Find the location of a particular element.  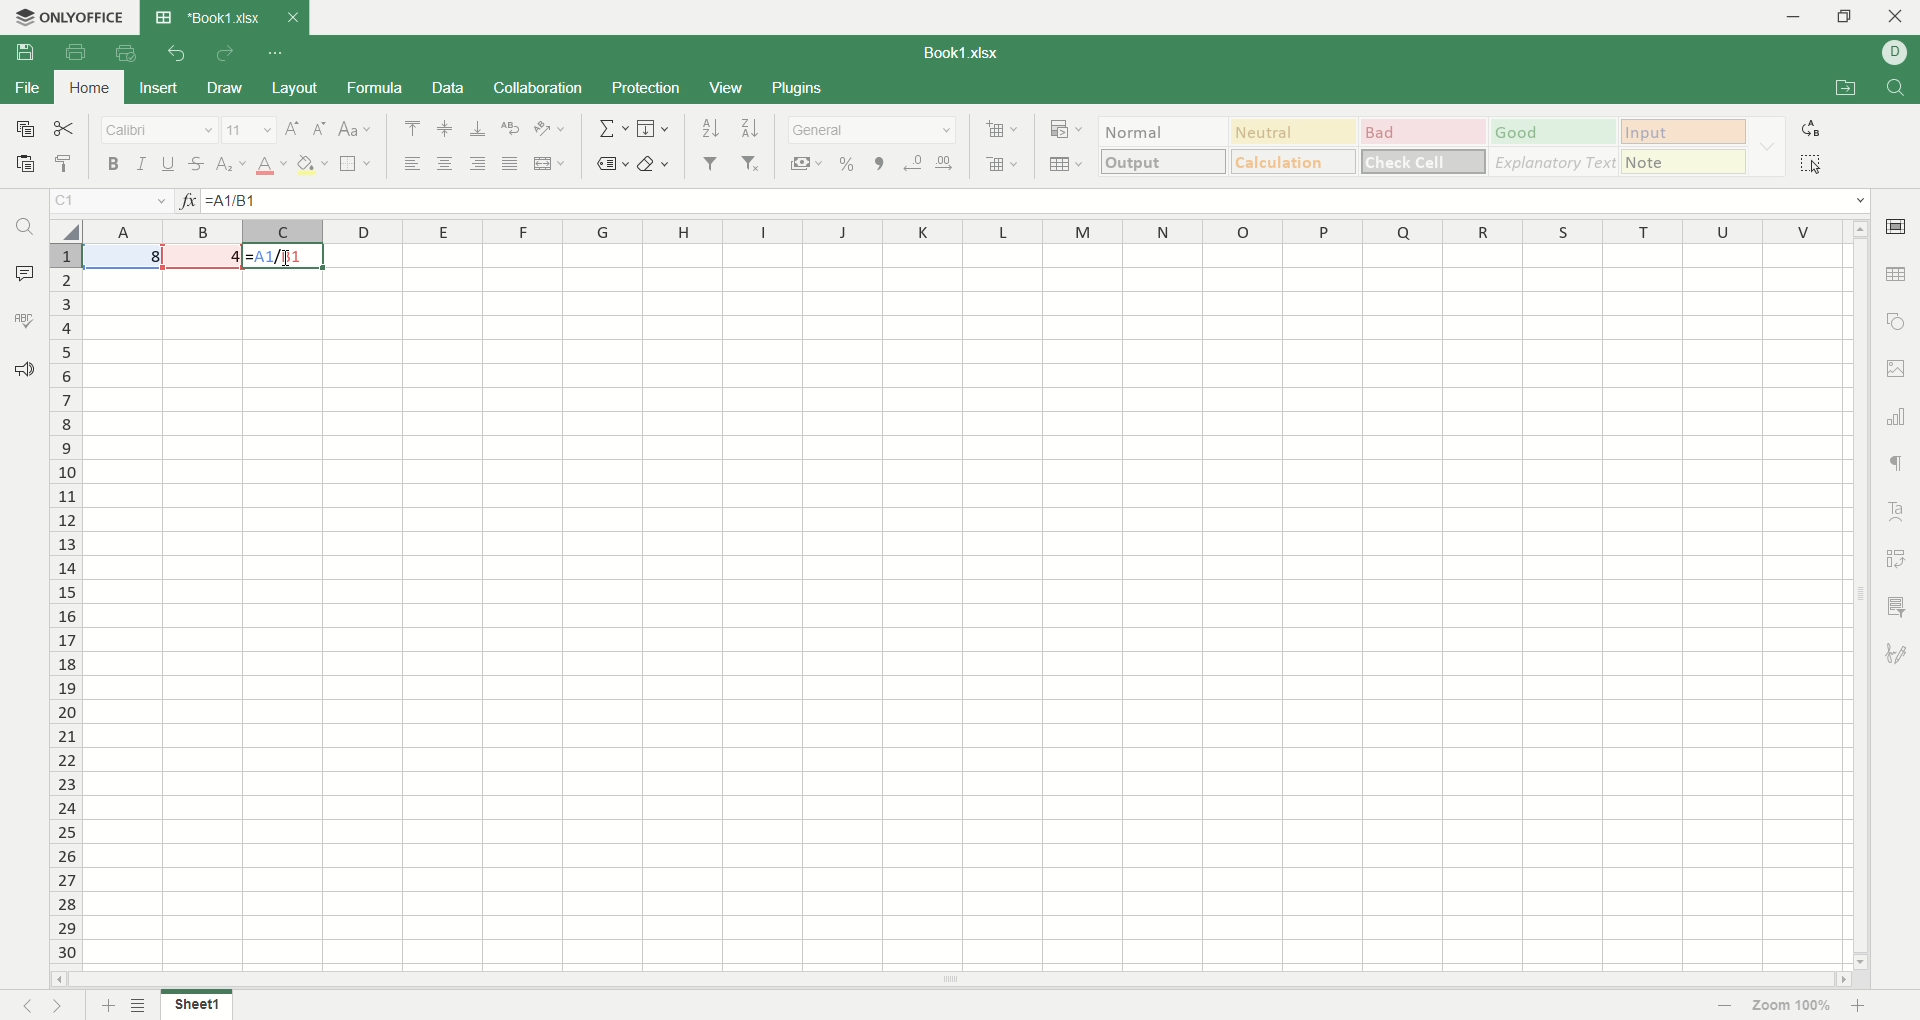

draw is located at coordinates (223, 87).